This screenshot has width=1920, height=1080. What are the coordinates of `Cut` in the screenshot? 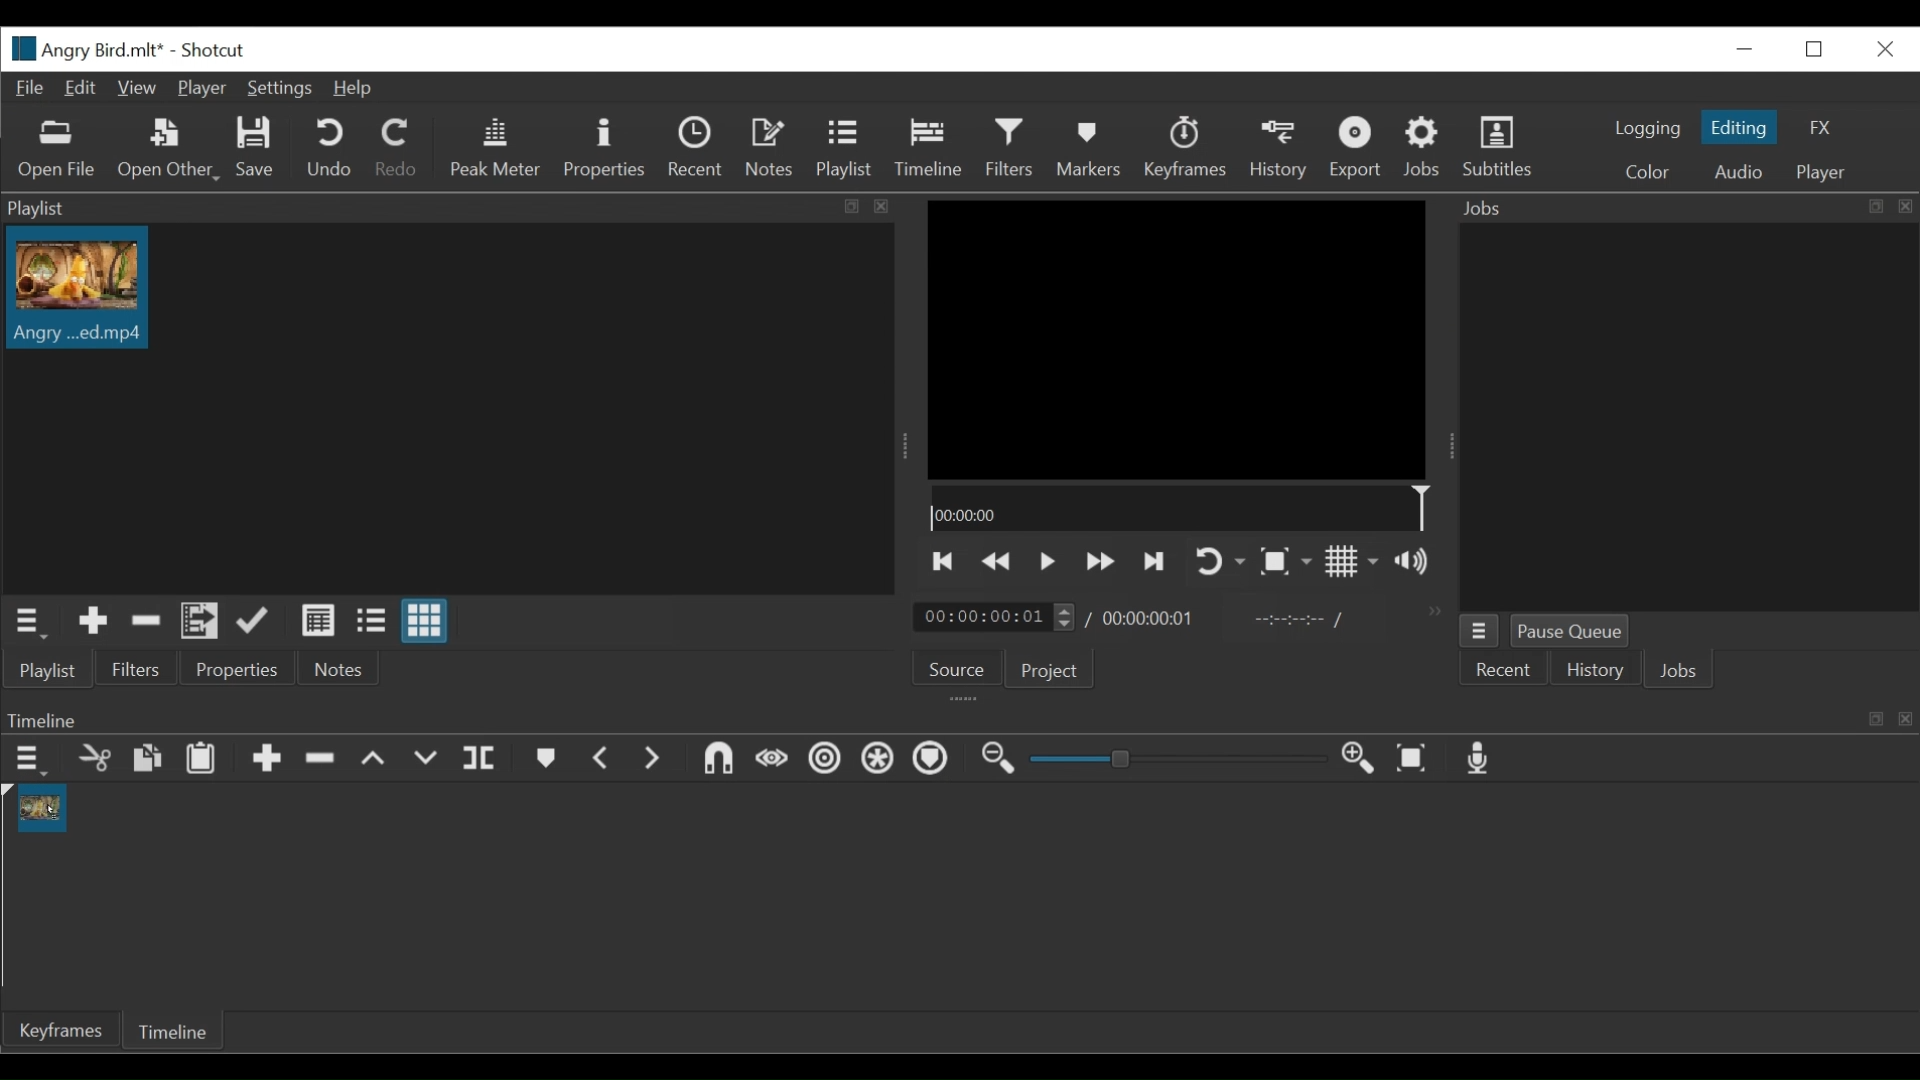 It's located at (94, 760).